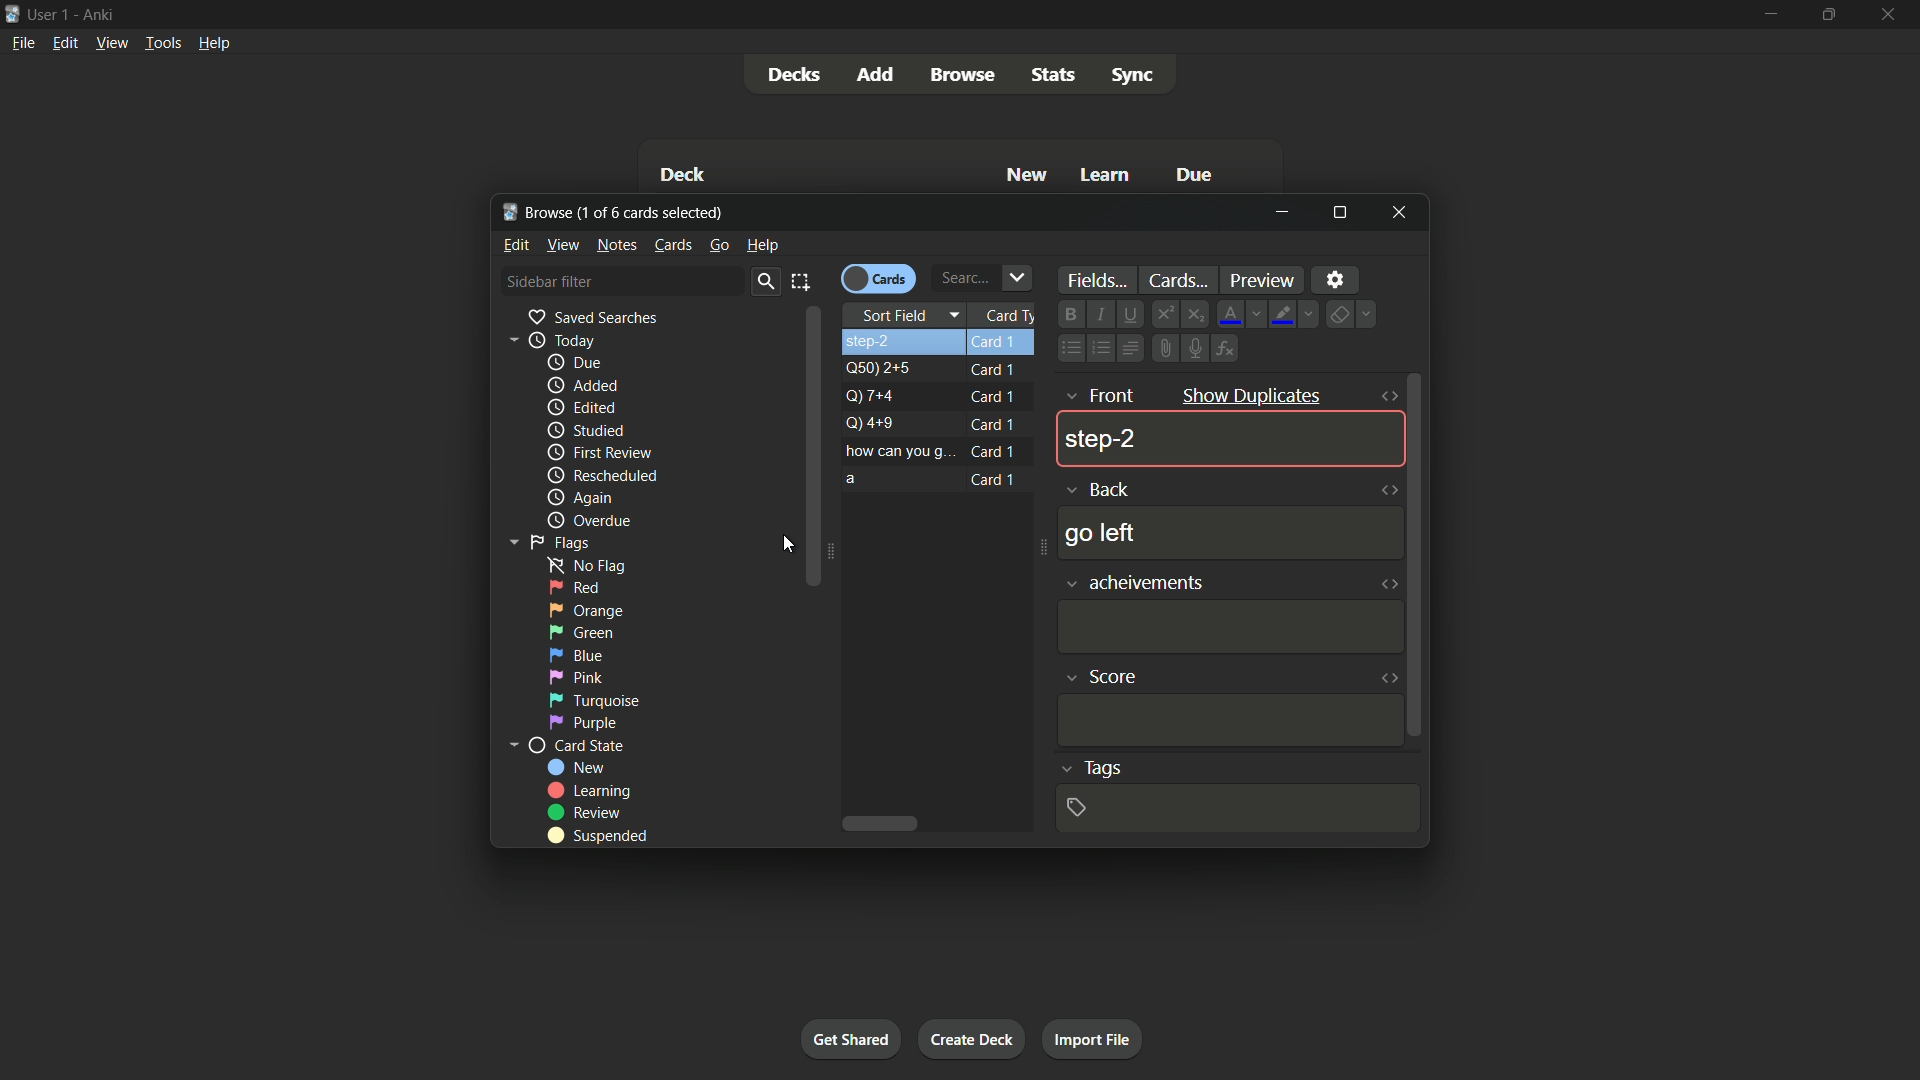  What do you see at coordinates (1196, 313) in the screenshot?
I see `Subscript` at bounding box center [1196, 313].